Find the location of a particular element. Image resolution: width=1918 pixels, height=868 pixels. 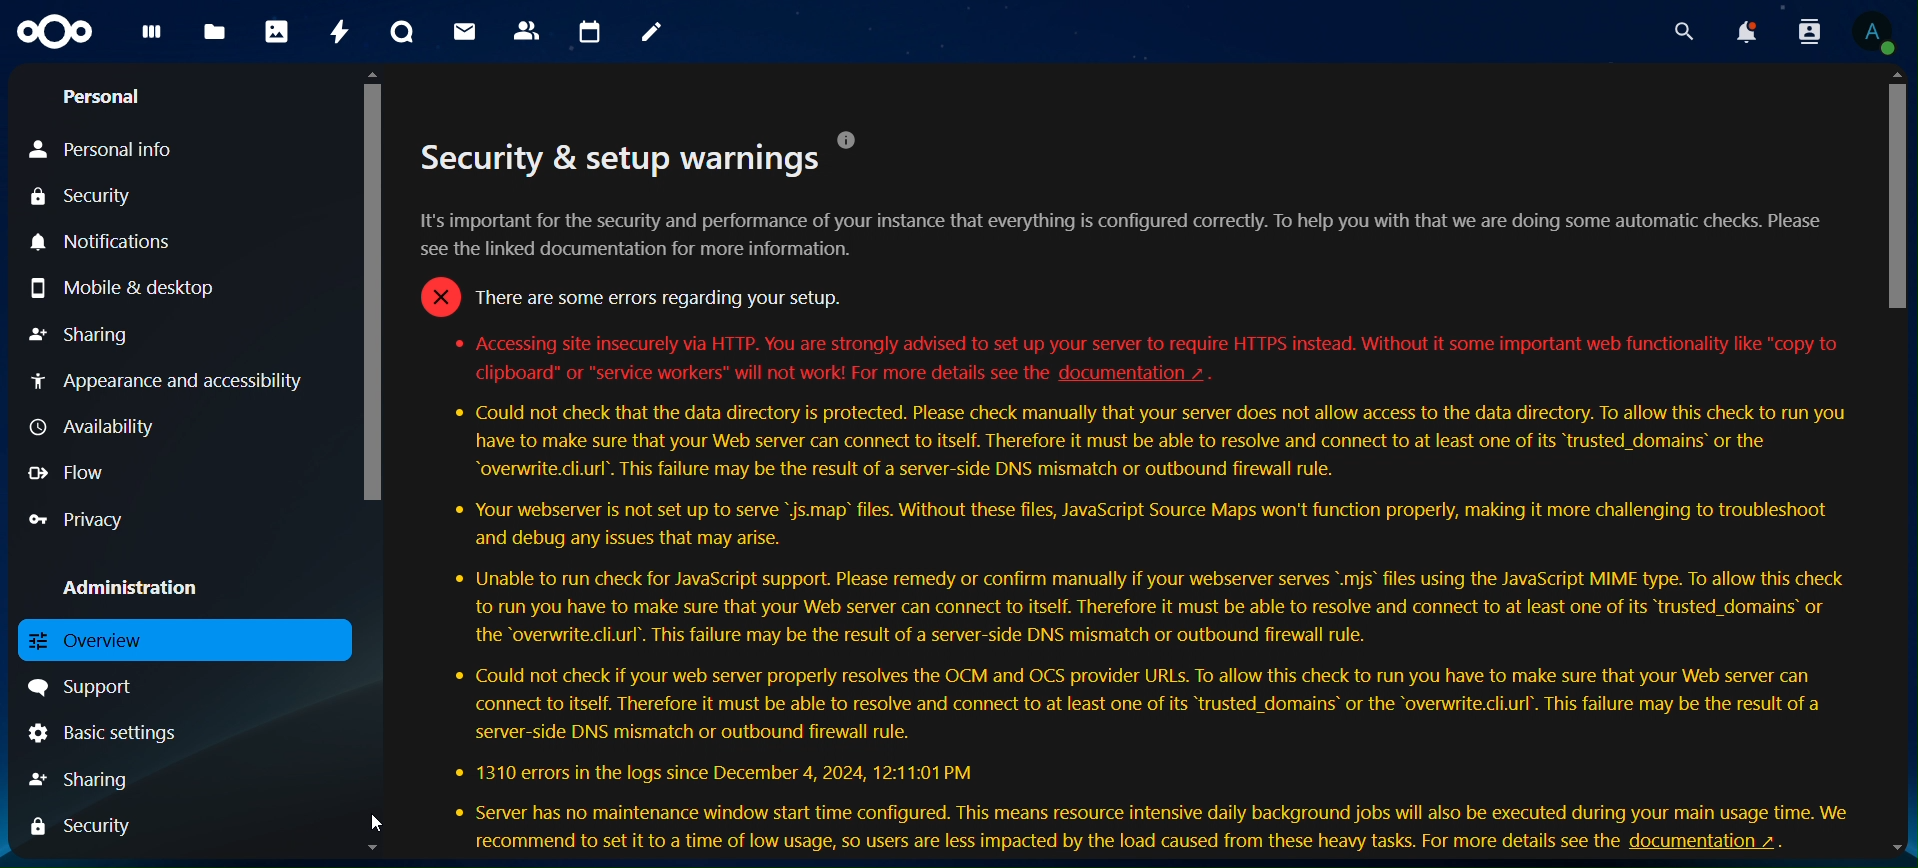

sharing is located at coordinates (83, 330).